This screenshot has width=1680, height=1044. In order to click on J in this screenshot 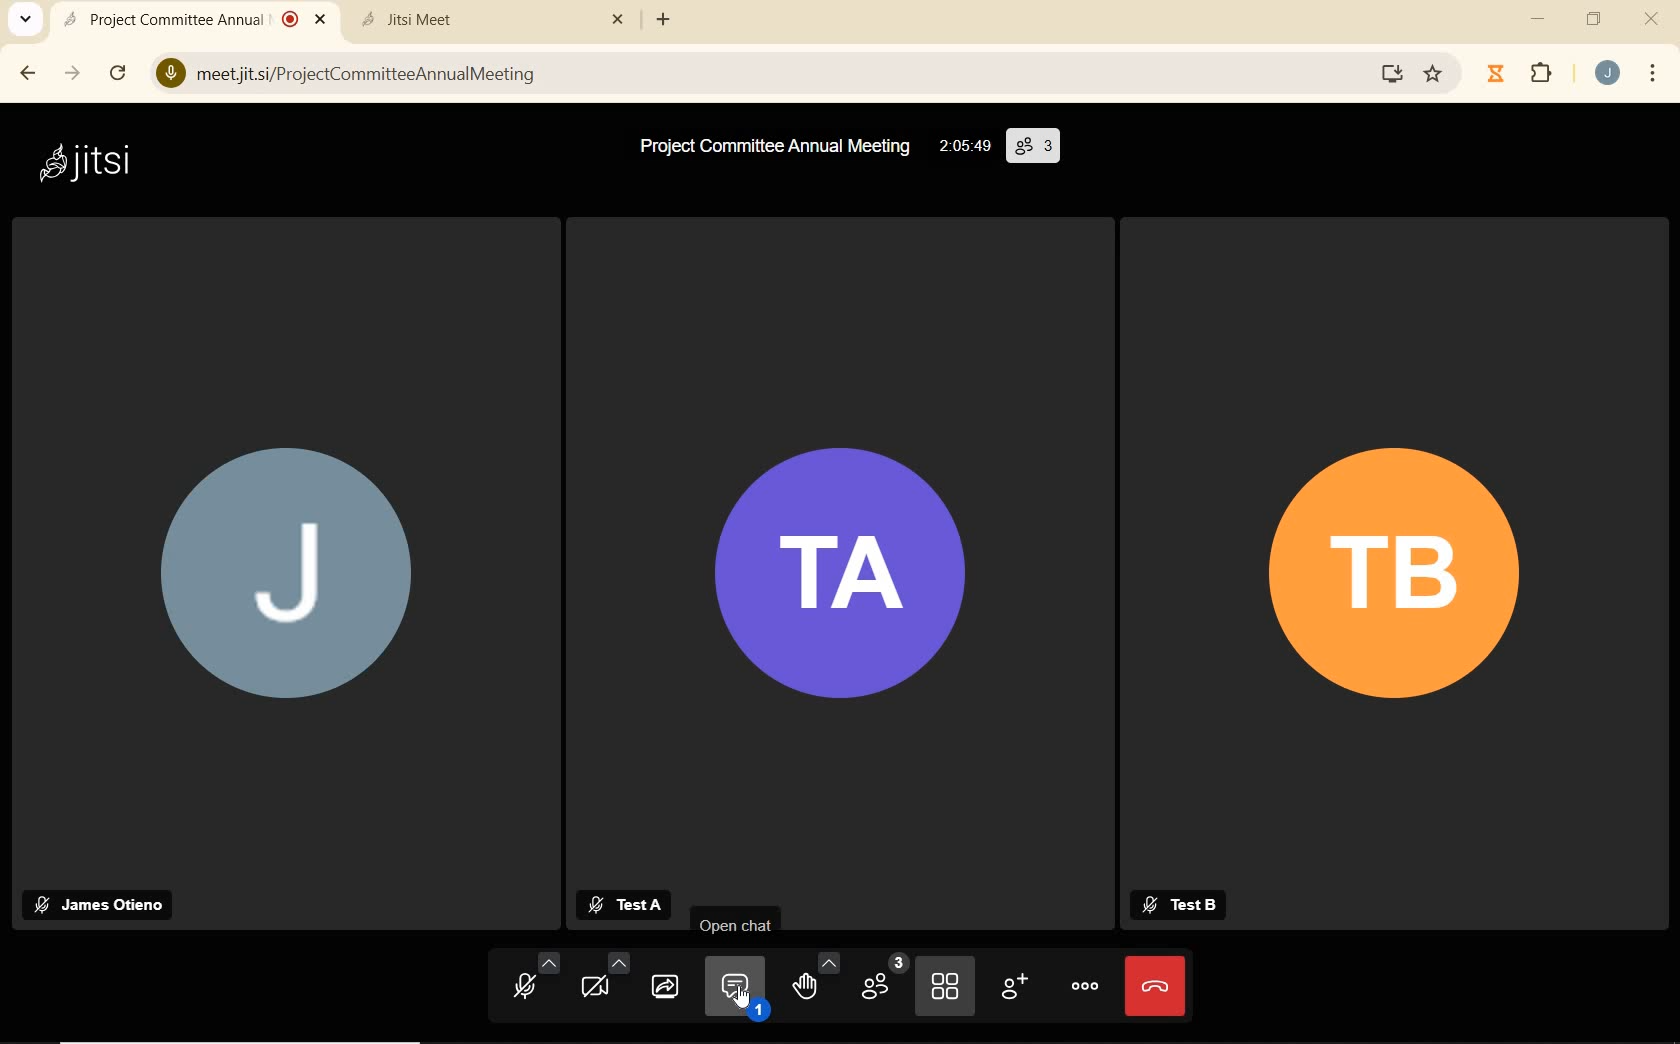, I will do `click(304, 571)`.